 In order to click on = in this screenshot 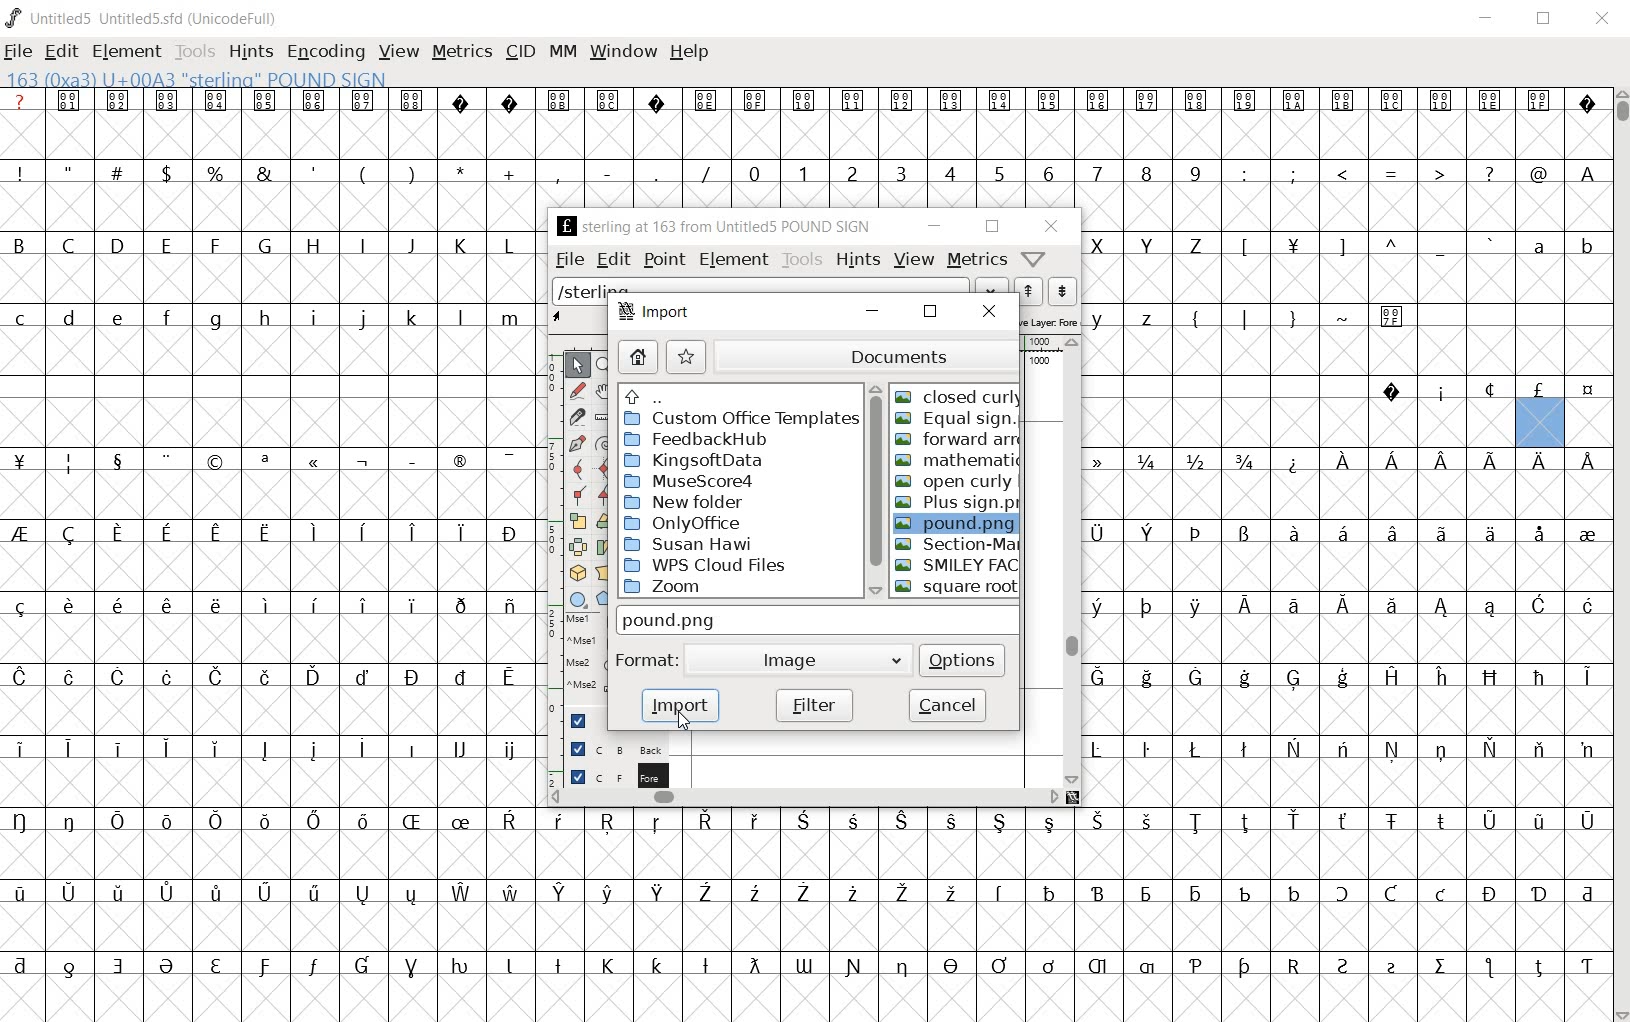, I will do `click(1392, 173)`.